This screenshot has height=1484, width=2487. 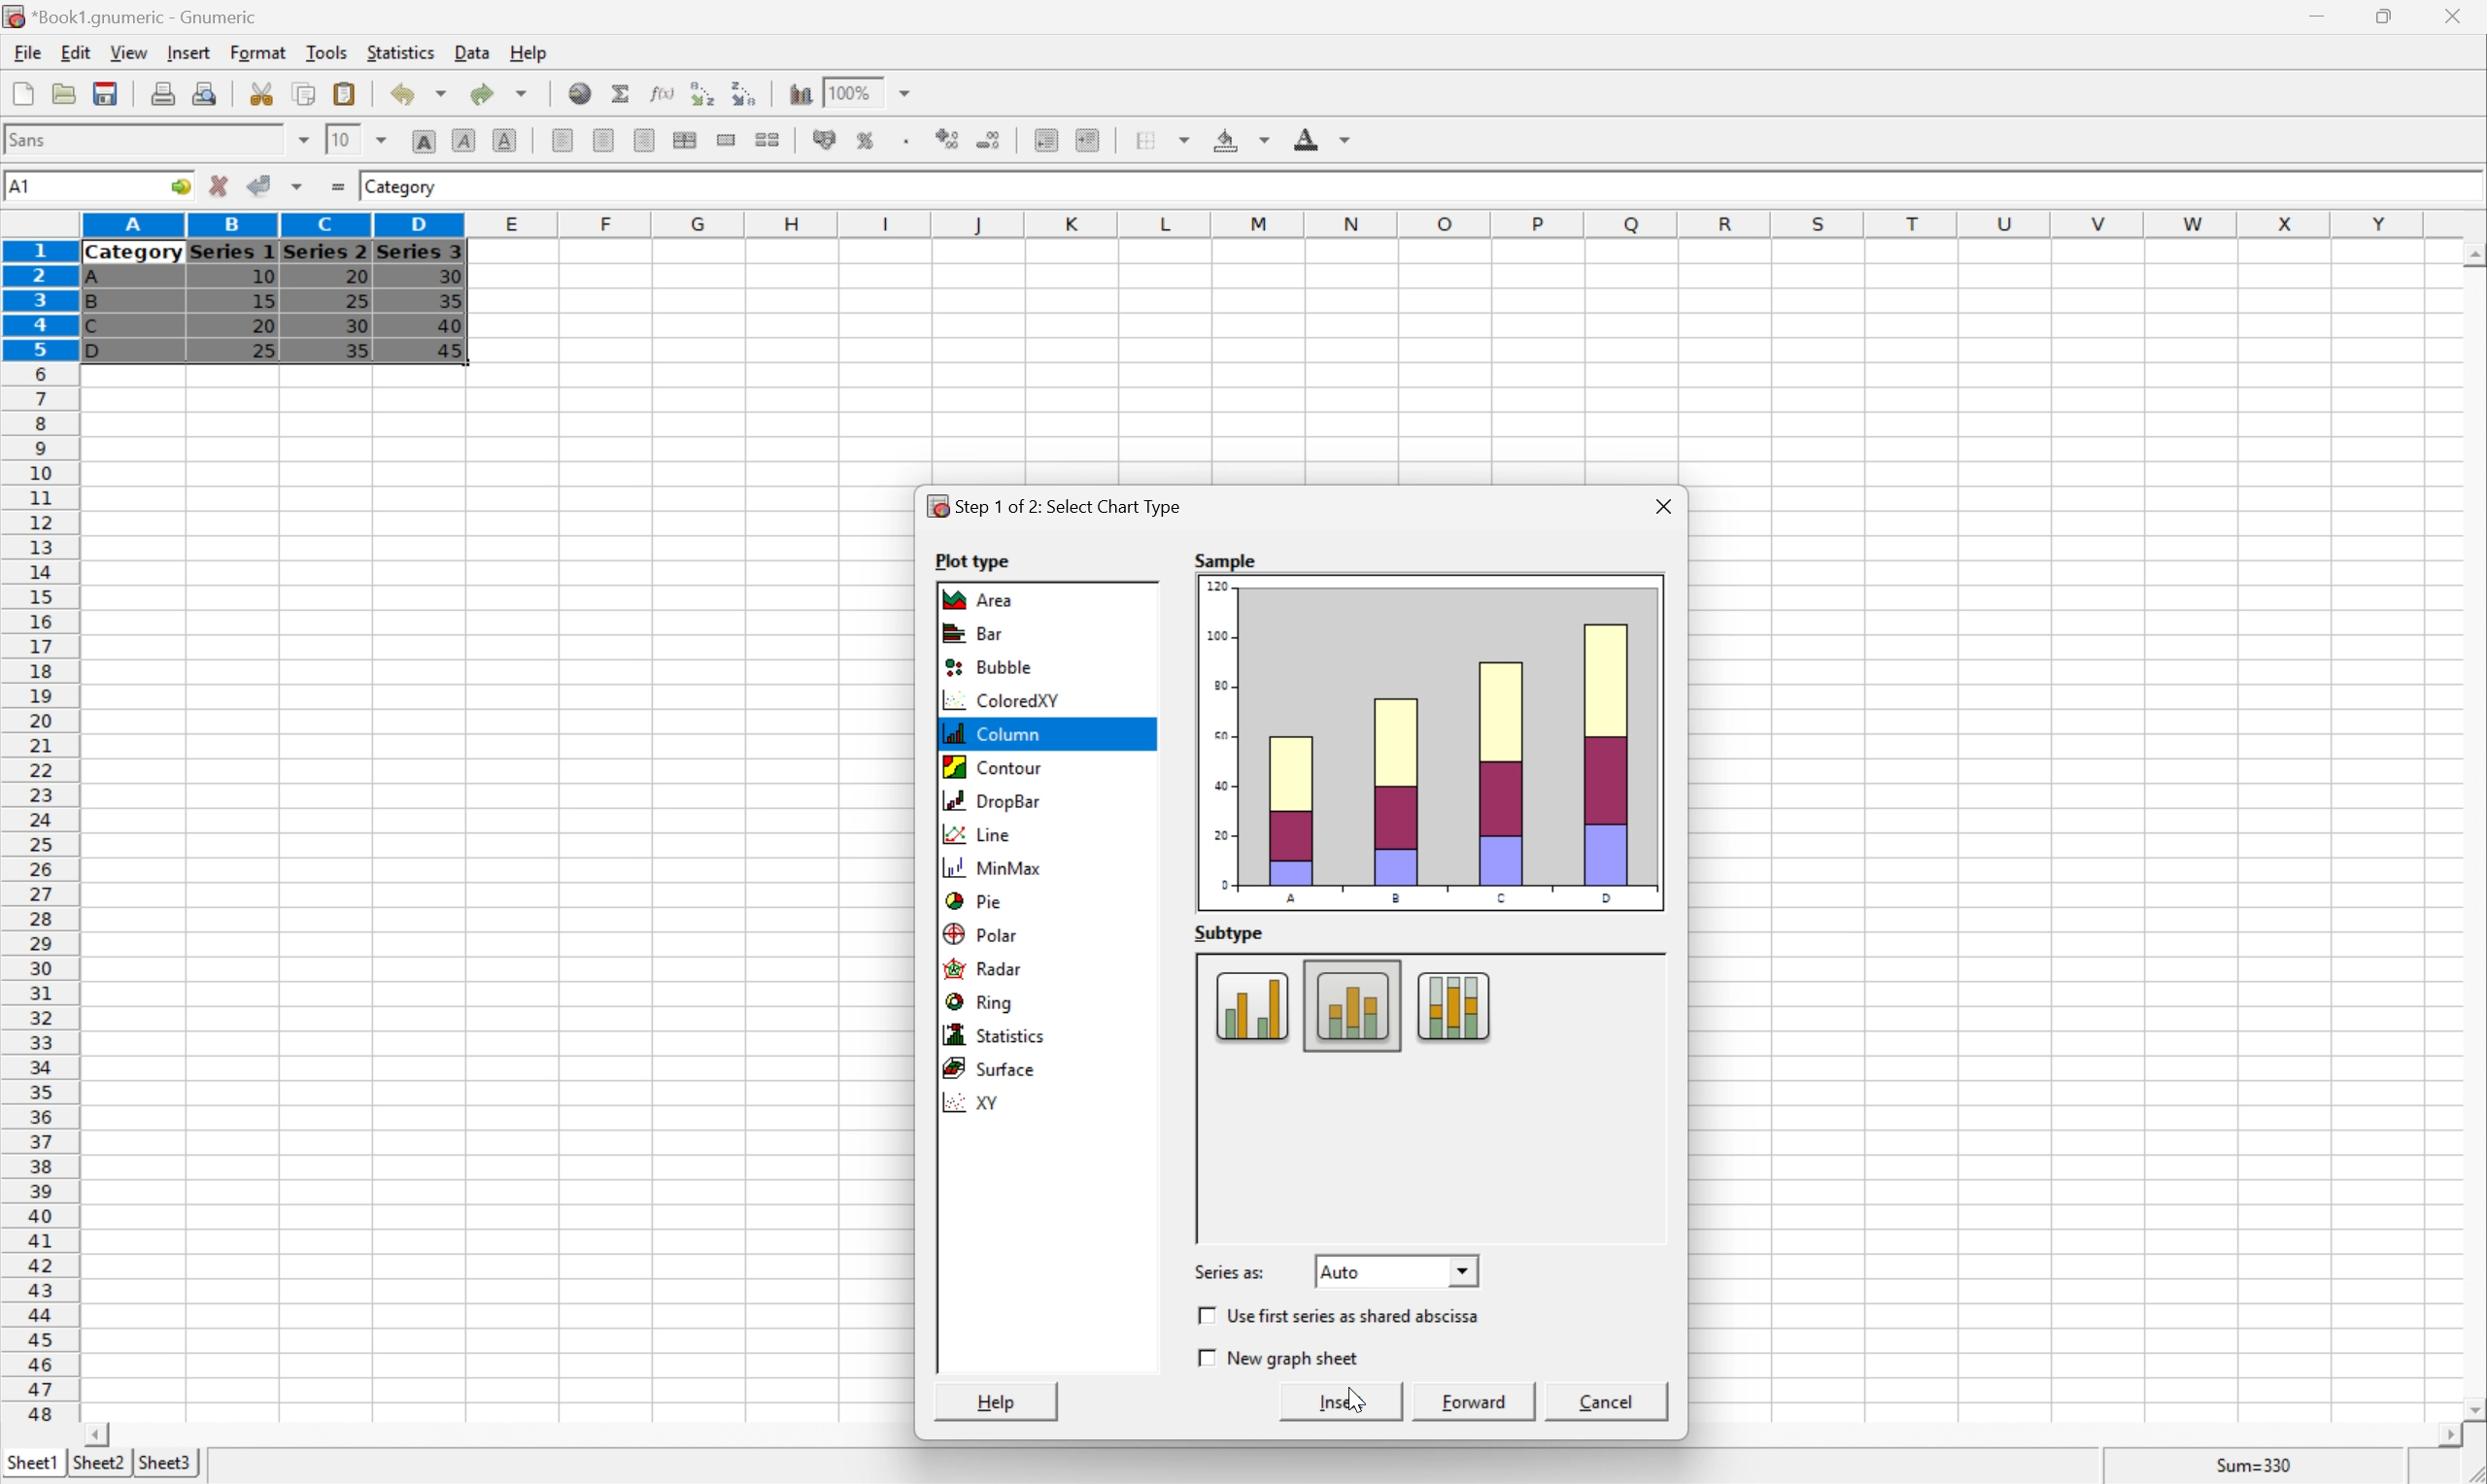 What do you see at coordinates (425, 138) in the screenshot?
I see `Bold` at bounding box center [425, 138].